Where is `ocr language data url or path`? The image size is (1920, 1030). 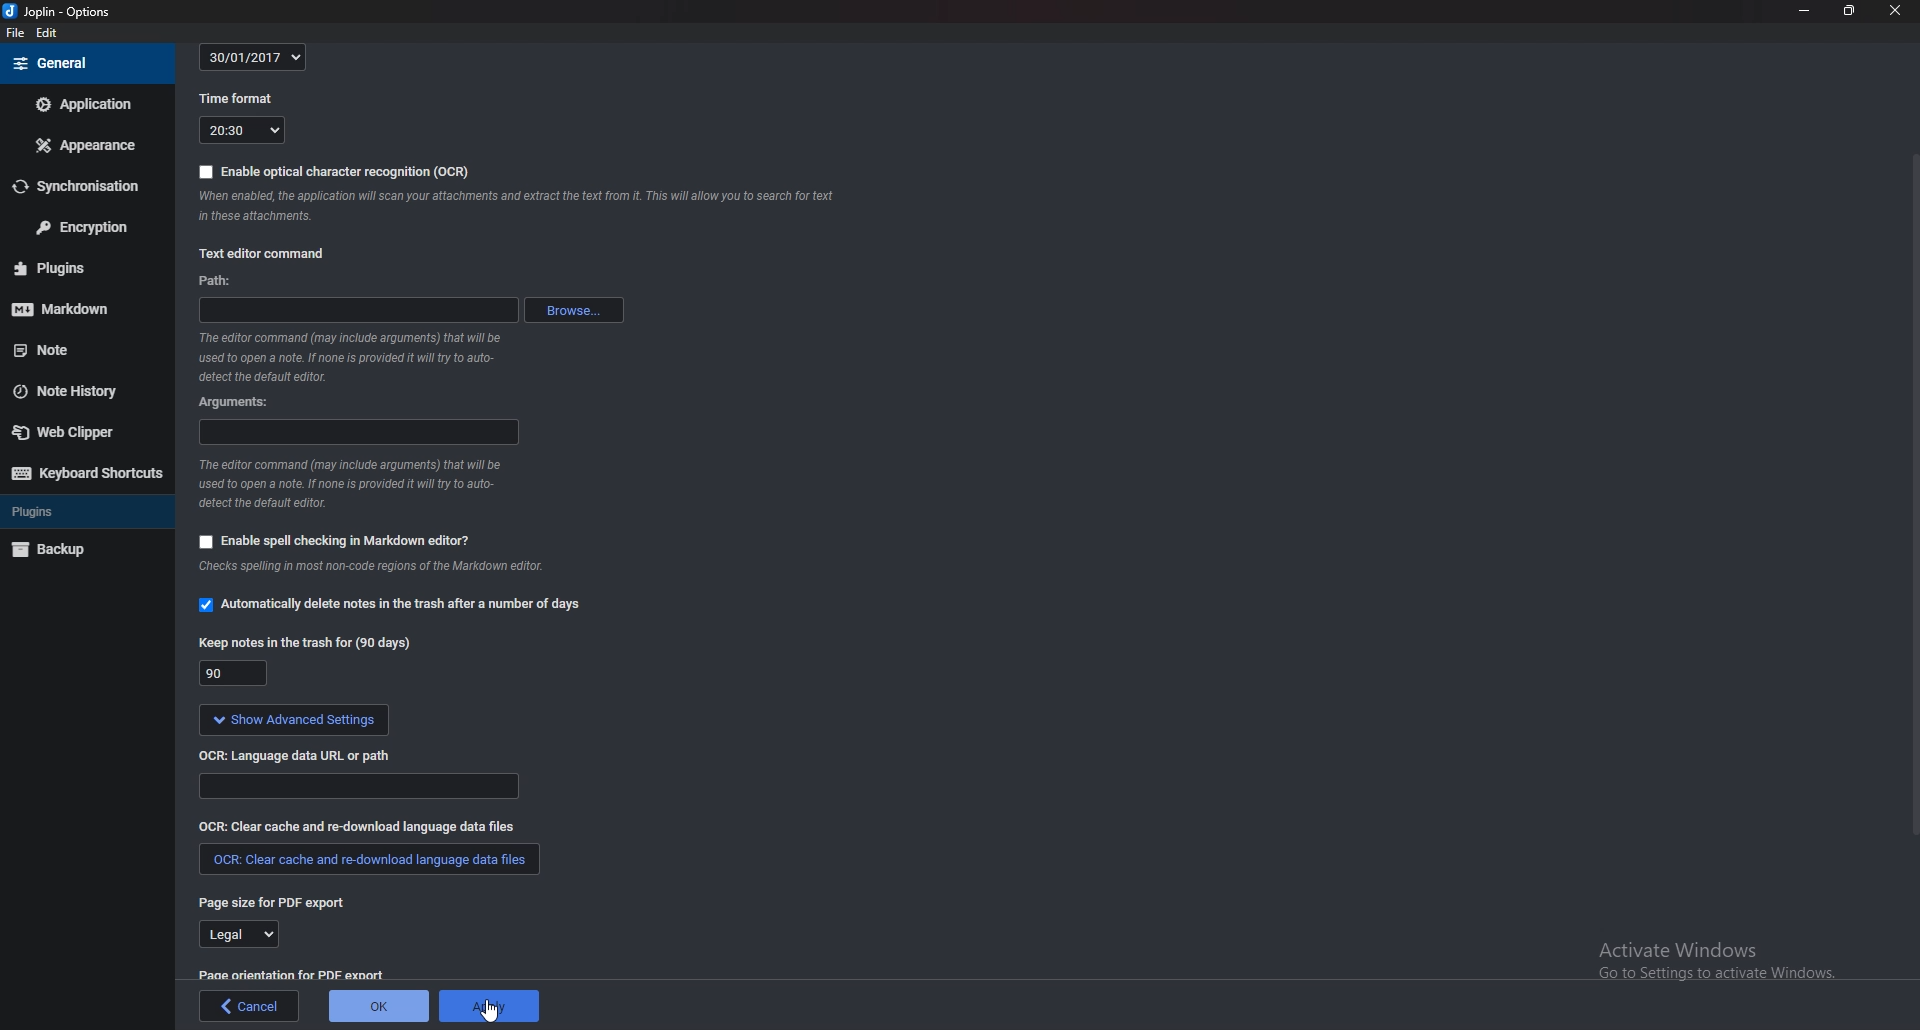 ocr language data url or path is located at coordinates (295, 755).